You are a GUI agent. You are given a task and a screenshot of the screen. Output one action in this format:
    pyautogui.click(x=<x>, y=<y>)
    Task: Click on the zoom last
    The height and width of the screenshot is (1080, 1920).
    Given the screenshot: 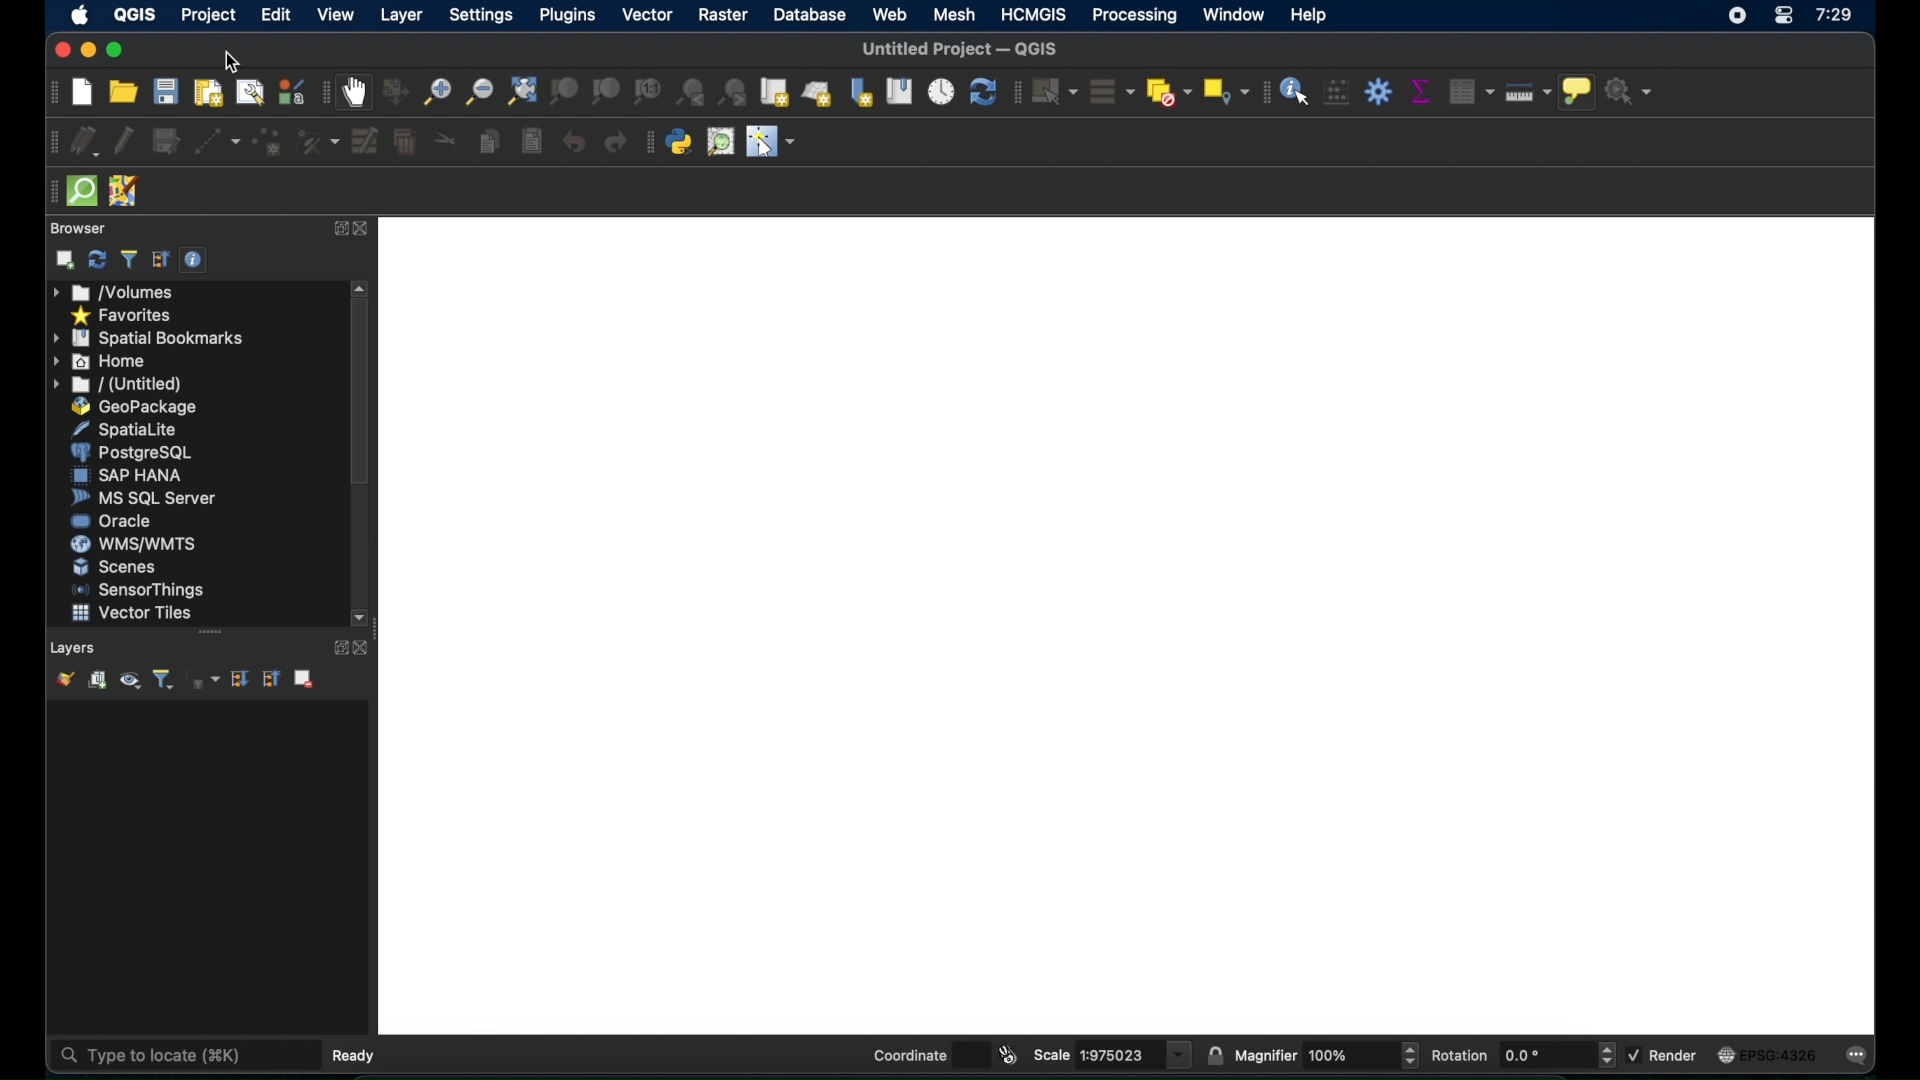 What is the action you would take?
    pyautogui.click(x=692, y=91)
    